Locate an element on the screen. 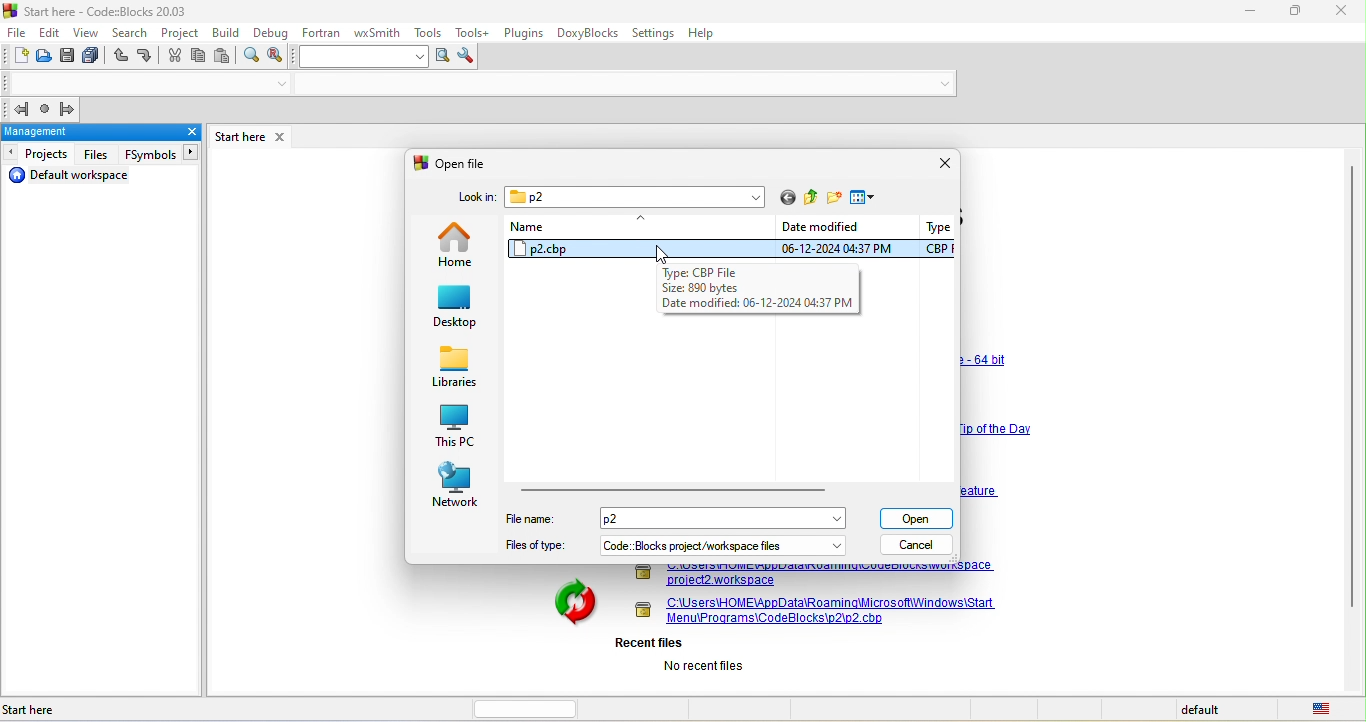 This screenshot has width=1366, height=722. debug is located at coordinates (272, 34).